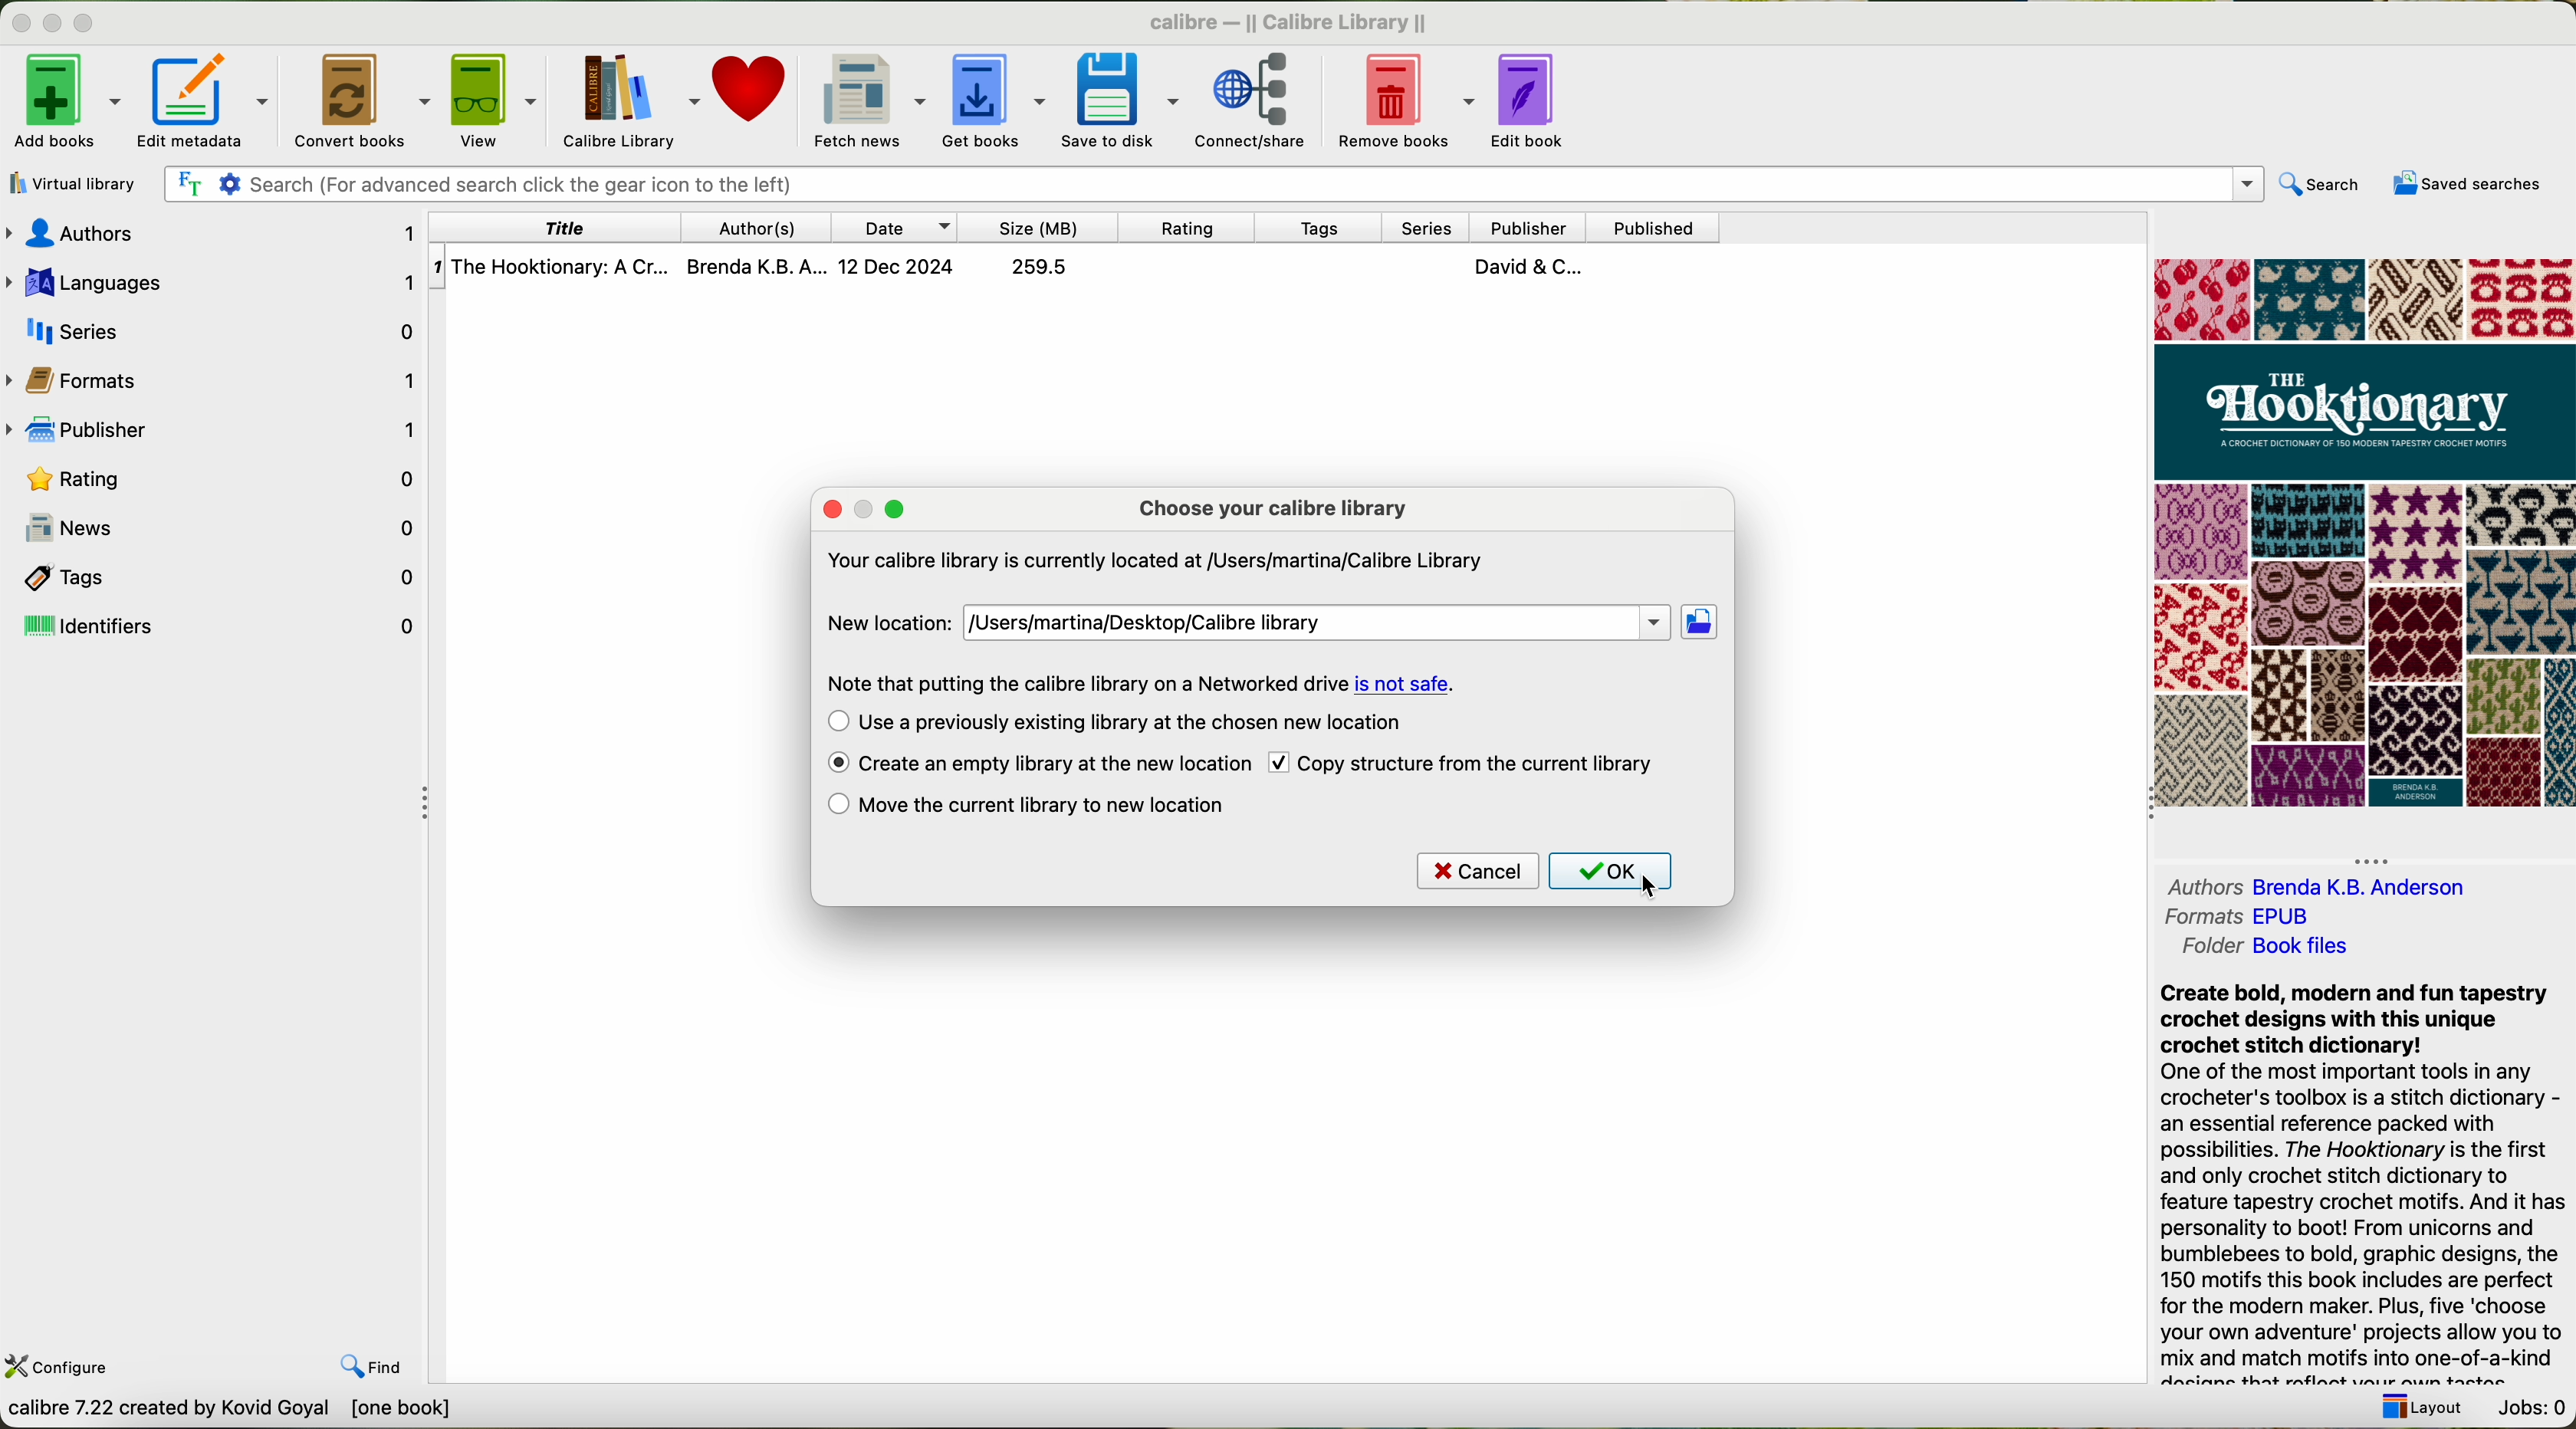  Describe the element at coordinates (1013, 275) in the screenshot. I see `The Hooktionary: A Cr... Brenda K.B. A... 12 Dec 2024 259.5` at that location.